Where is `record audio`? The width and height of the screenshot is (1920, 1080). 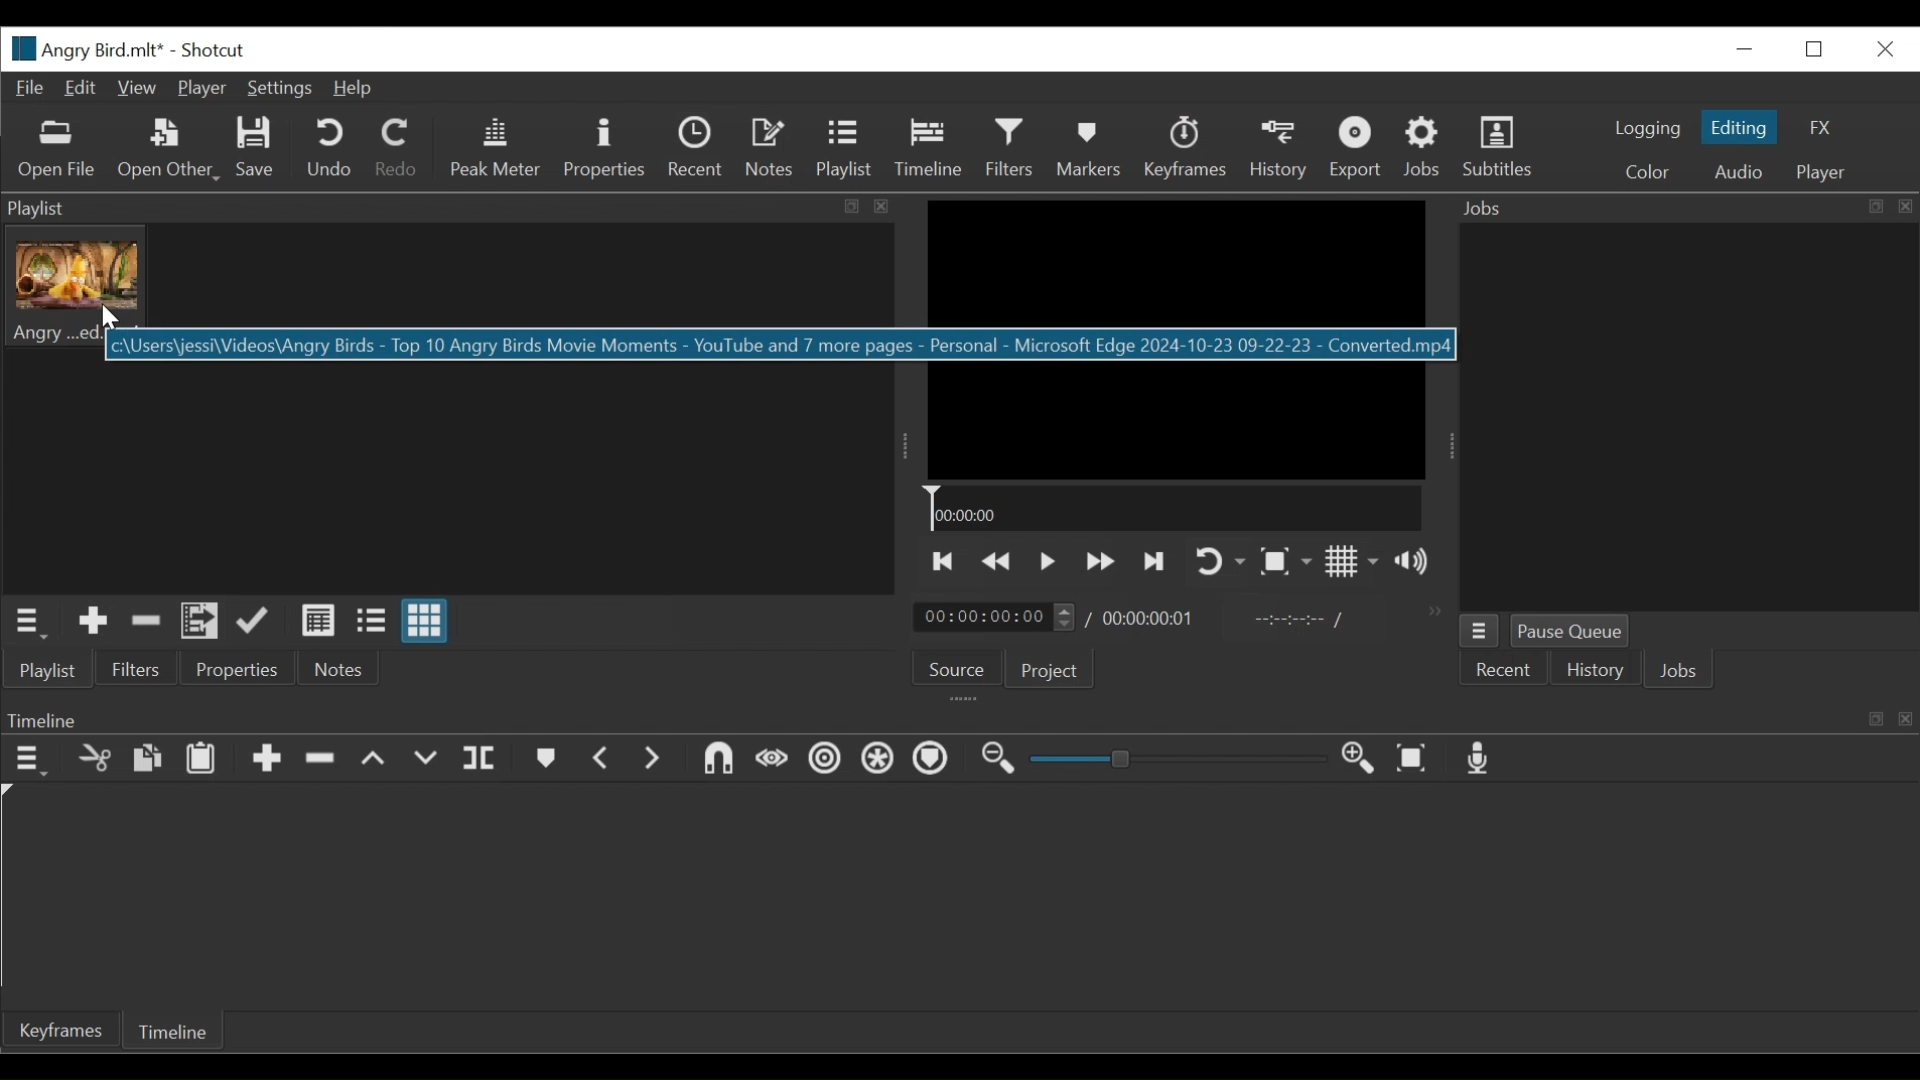 record audio is located at coordinates (1484, 759).